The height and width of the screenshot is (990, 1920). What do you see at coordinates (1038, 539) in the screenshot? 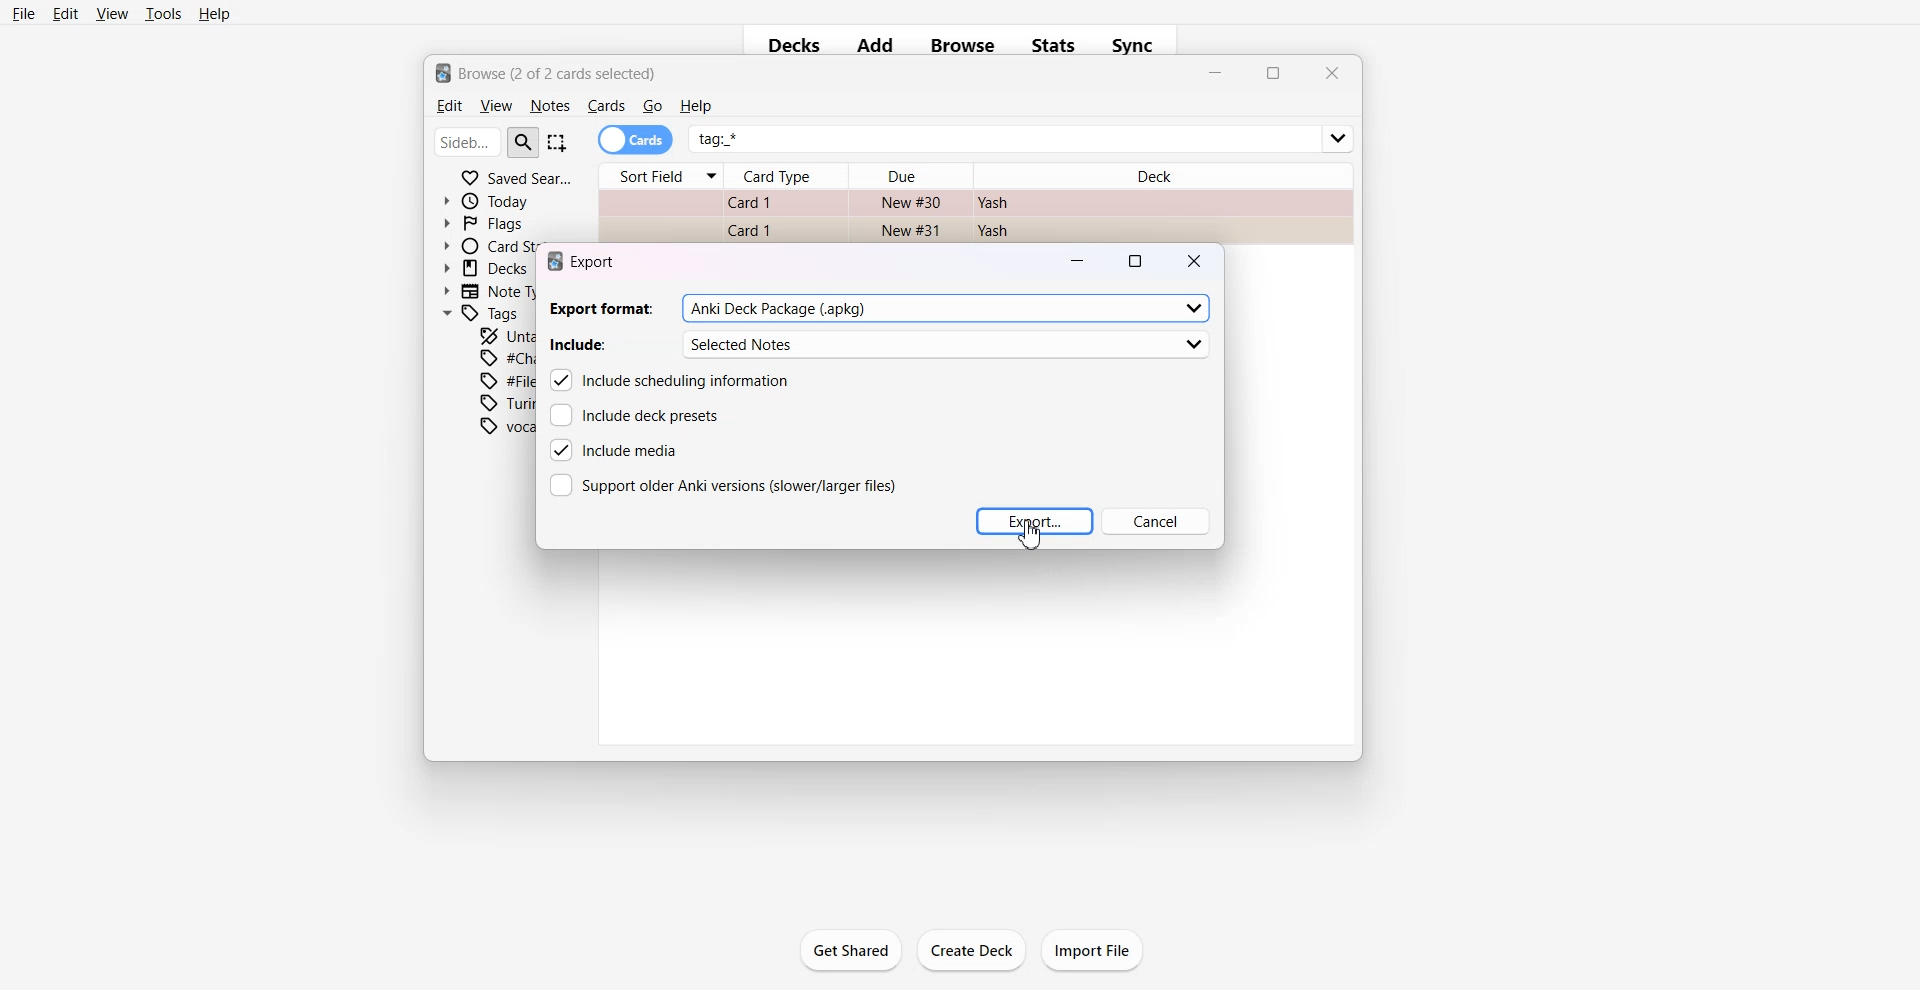
I see `cursor` at bounding box center [1038, 539].